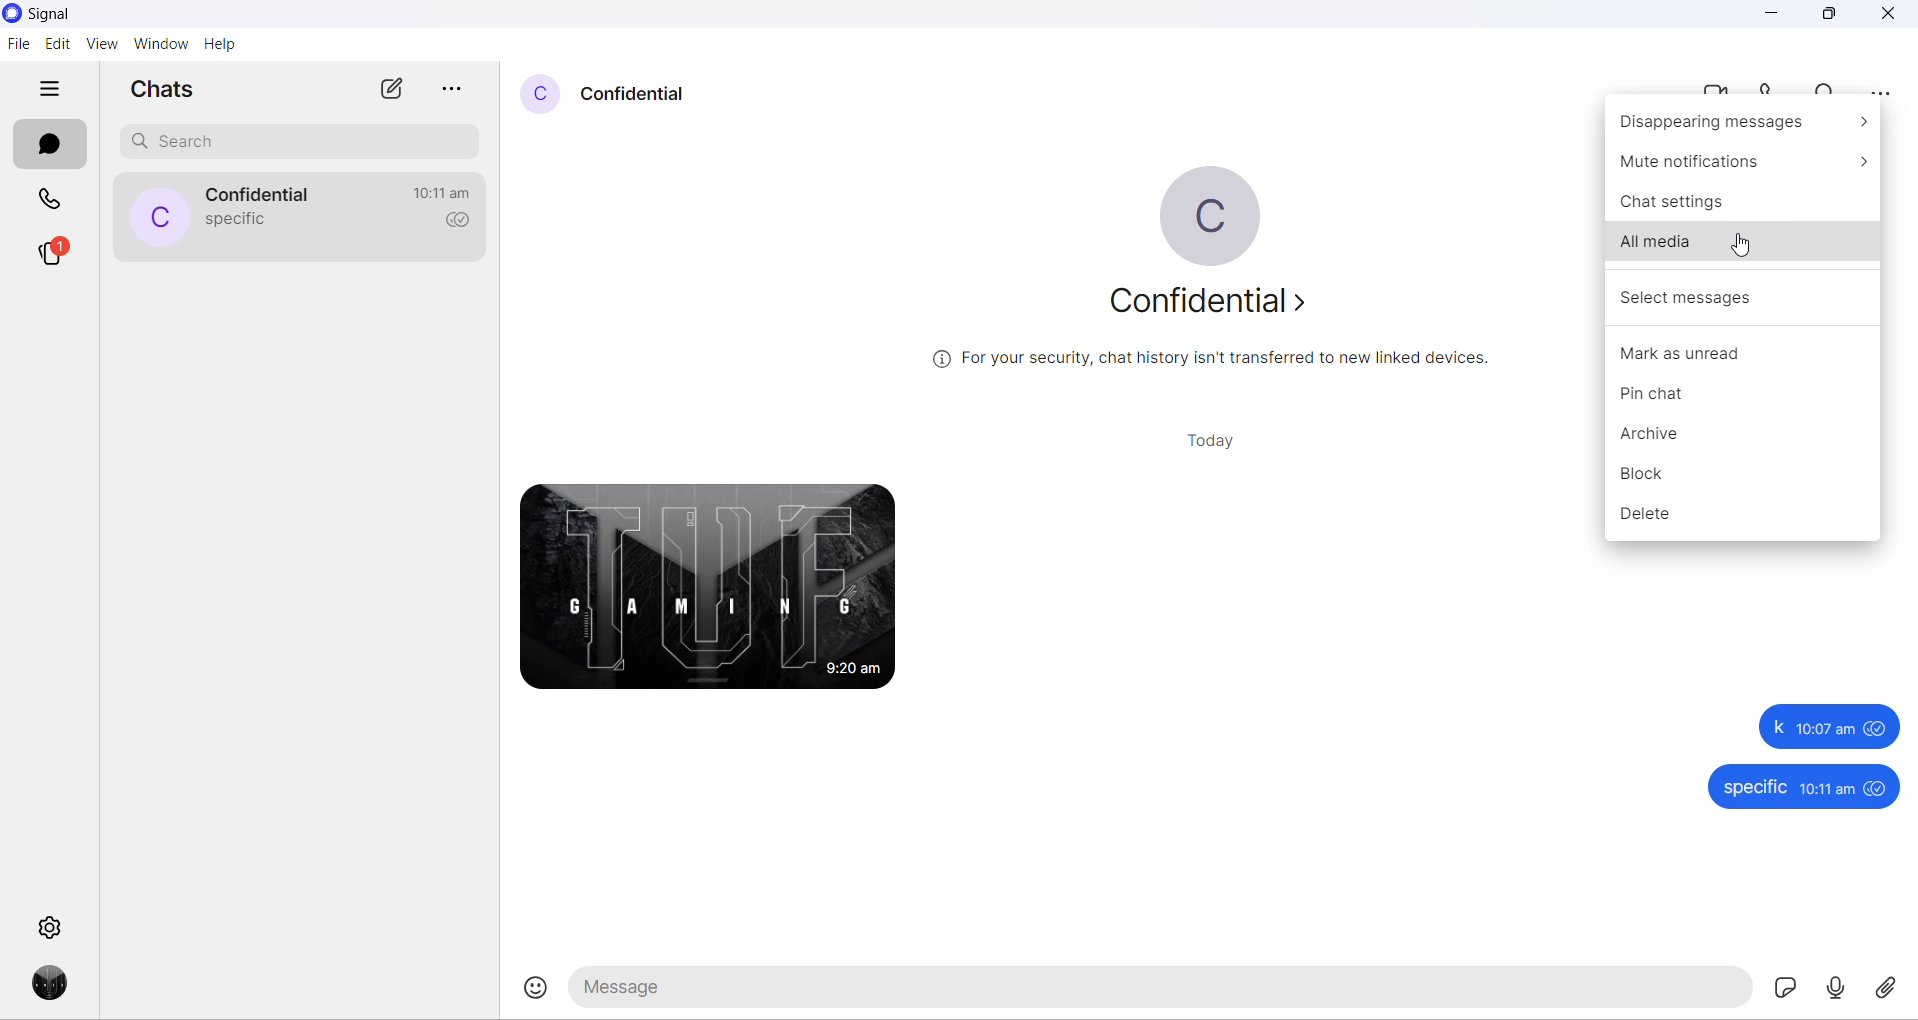  Describe the element at coordinates (59, 15) in the screenshot. I see `application name and logo` at that location.